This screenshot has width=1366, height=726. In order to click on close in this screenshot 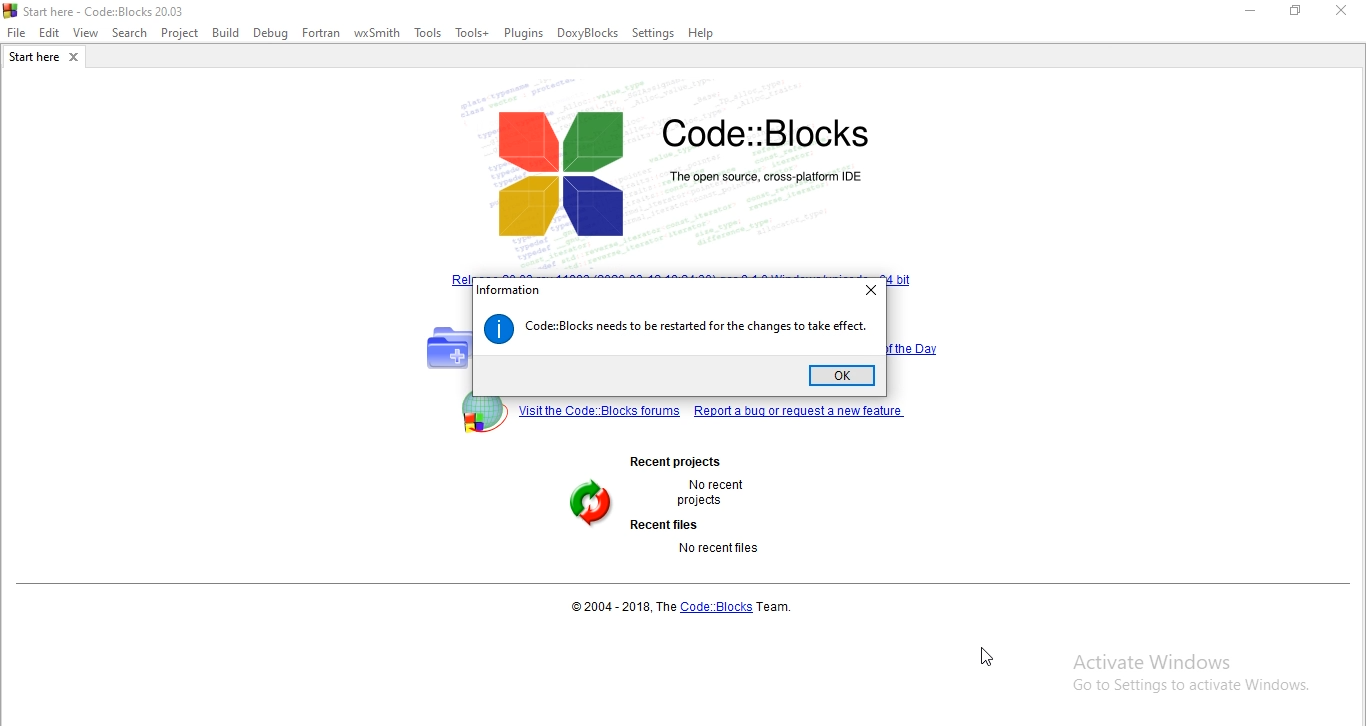, I will do `click(1346, 14)`.